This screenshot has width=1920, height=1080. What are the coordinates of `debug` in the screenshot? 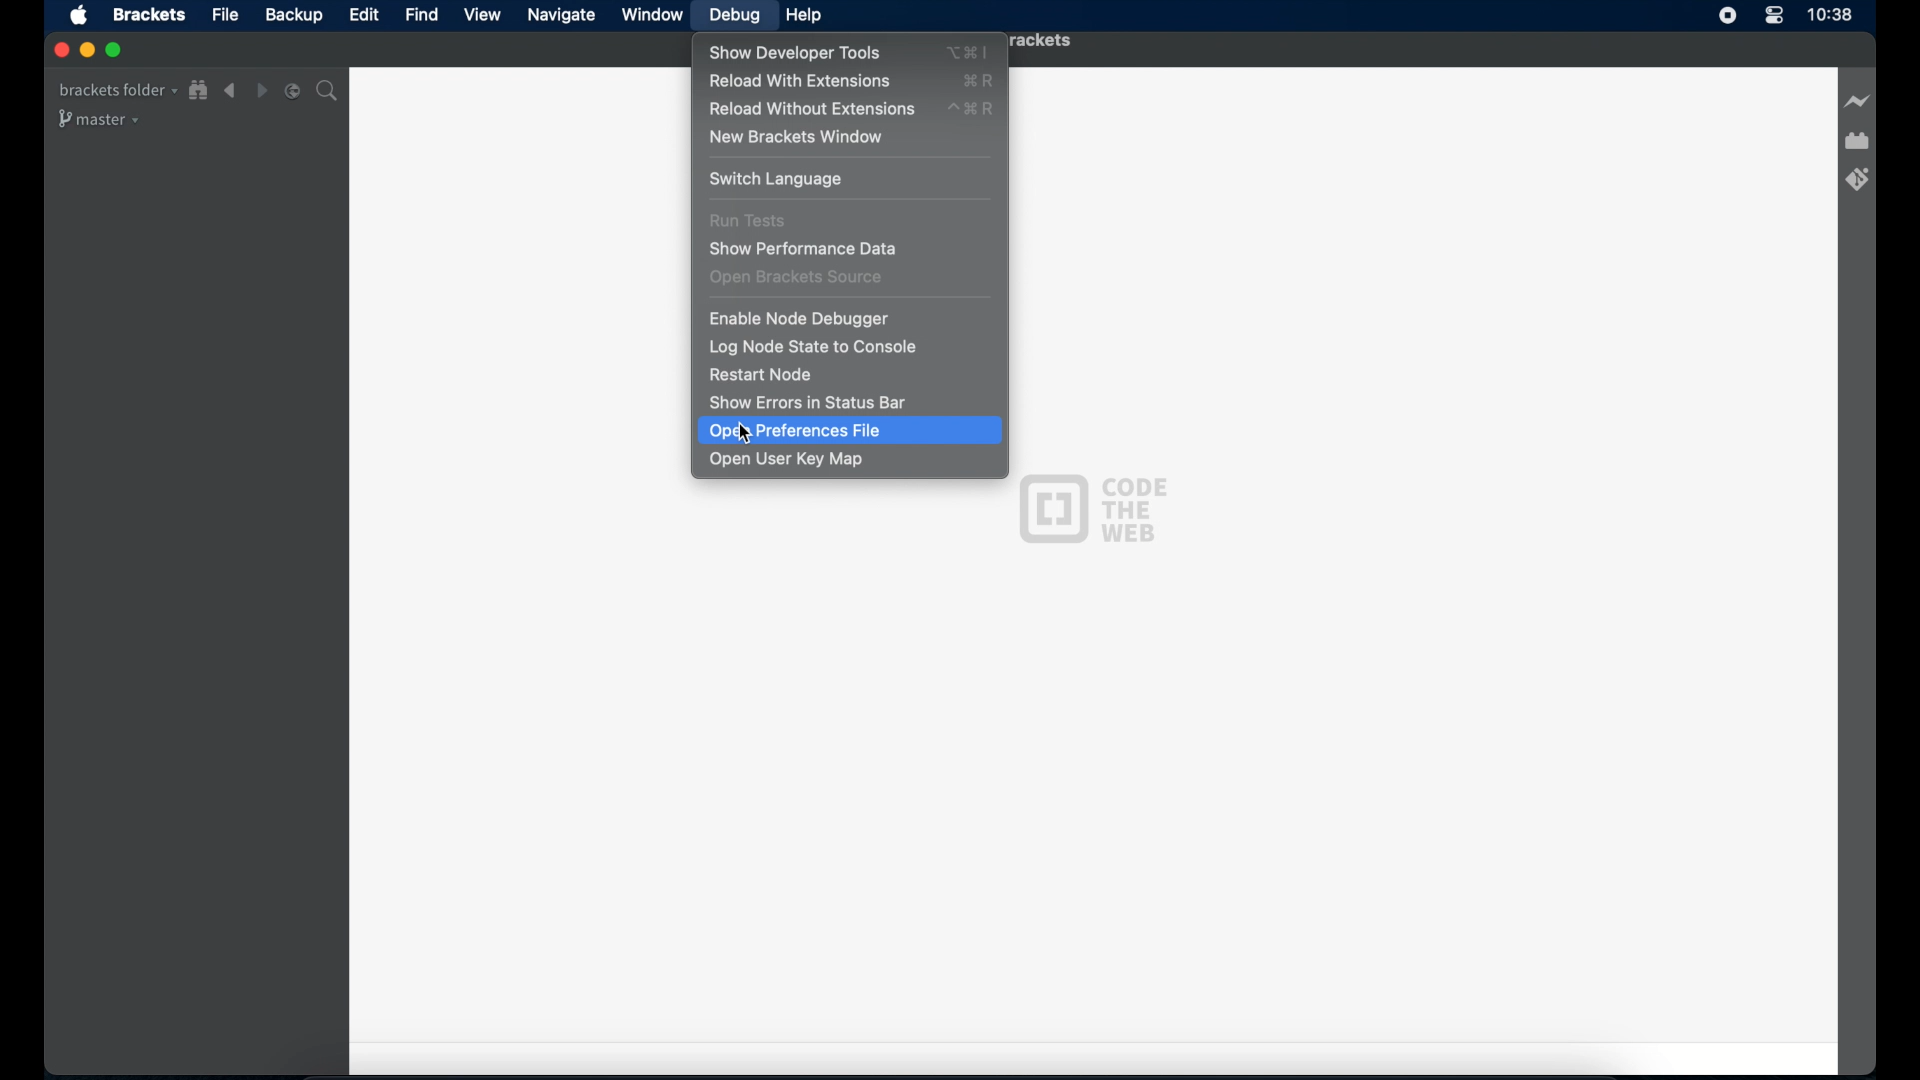 It's located at (735, 15).